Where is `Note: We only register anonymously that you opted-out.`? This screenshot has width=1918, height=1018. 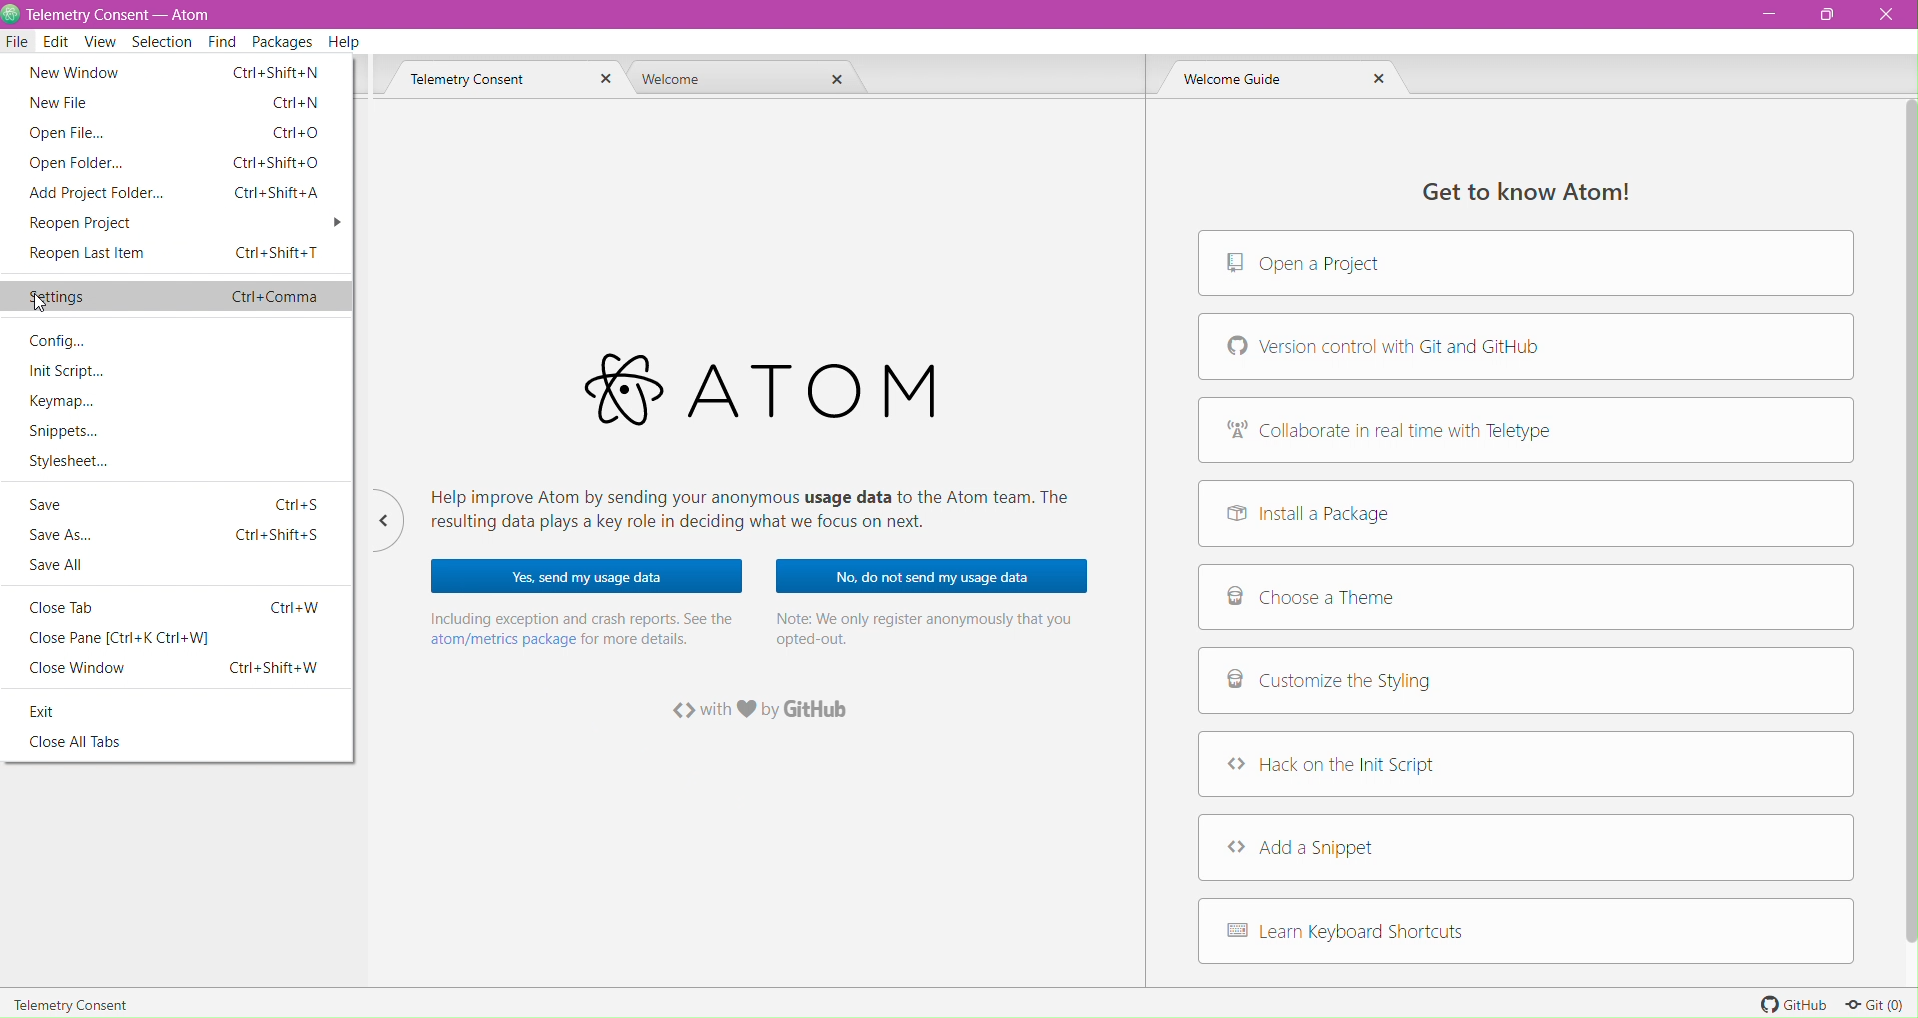 Note: We only register anonymously that you opted-out. is located at coordinates (926, 631).